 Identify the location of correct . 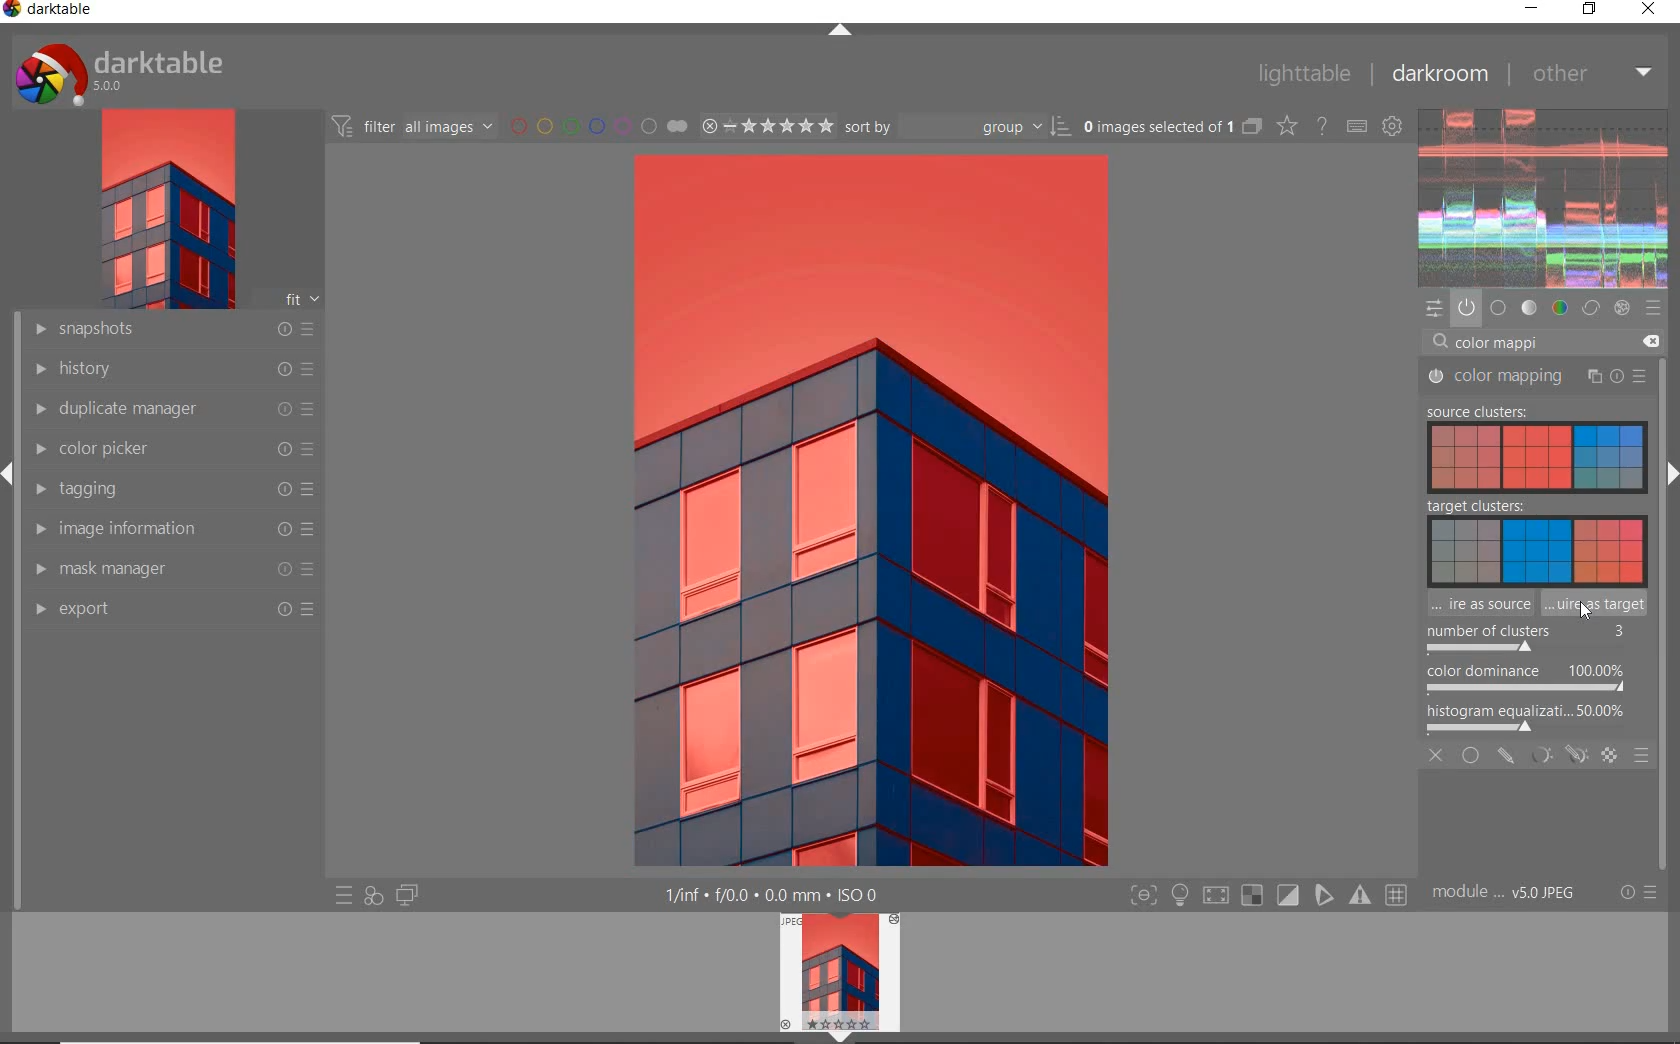
(1590, 309).